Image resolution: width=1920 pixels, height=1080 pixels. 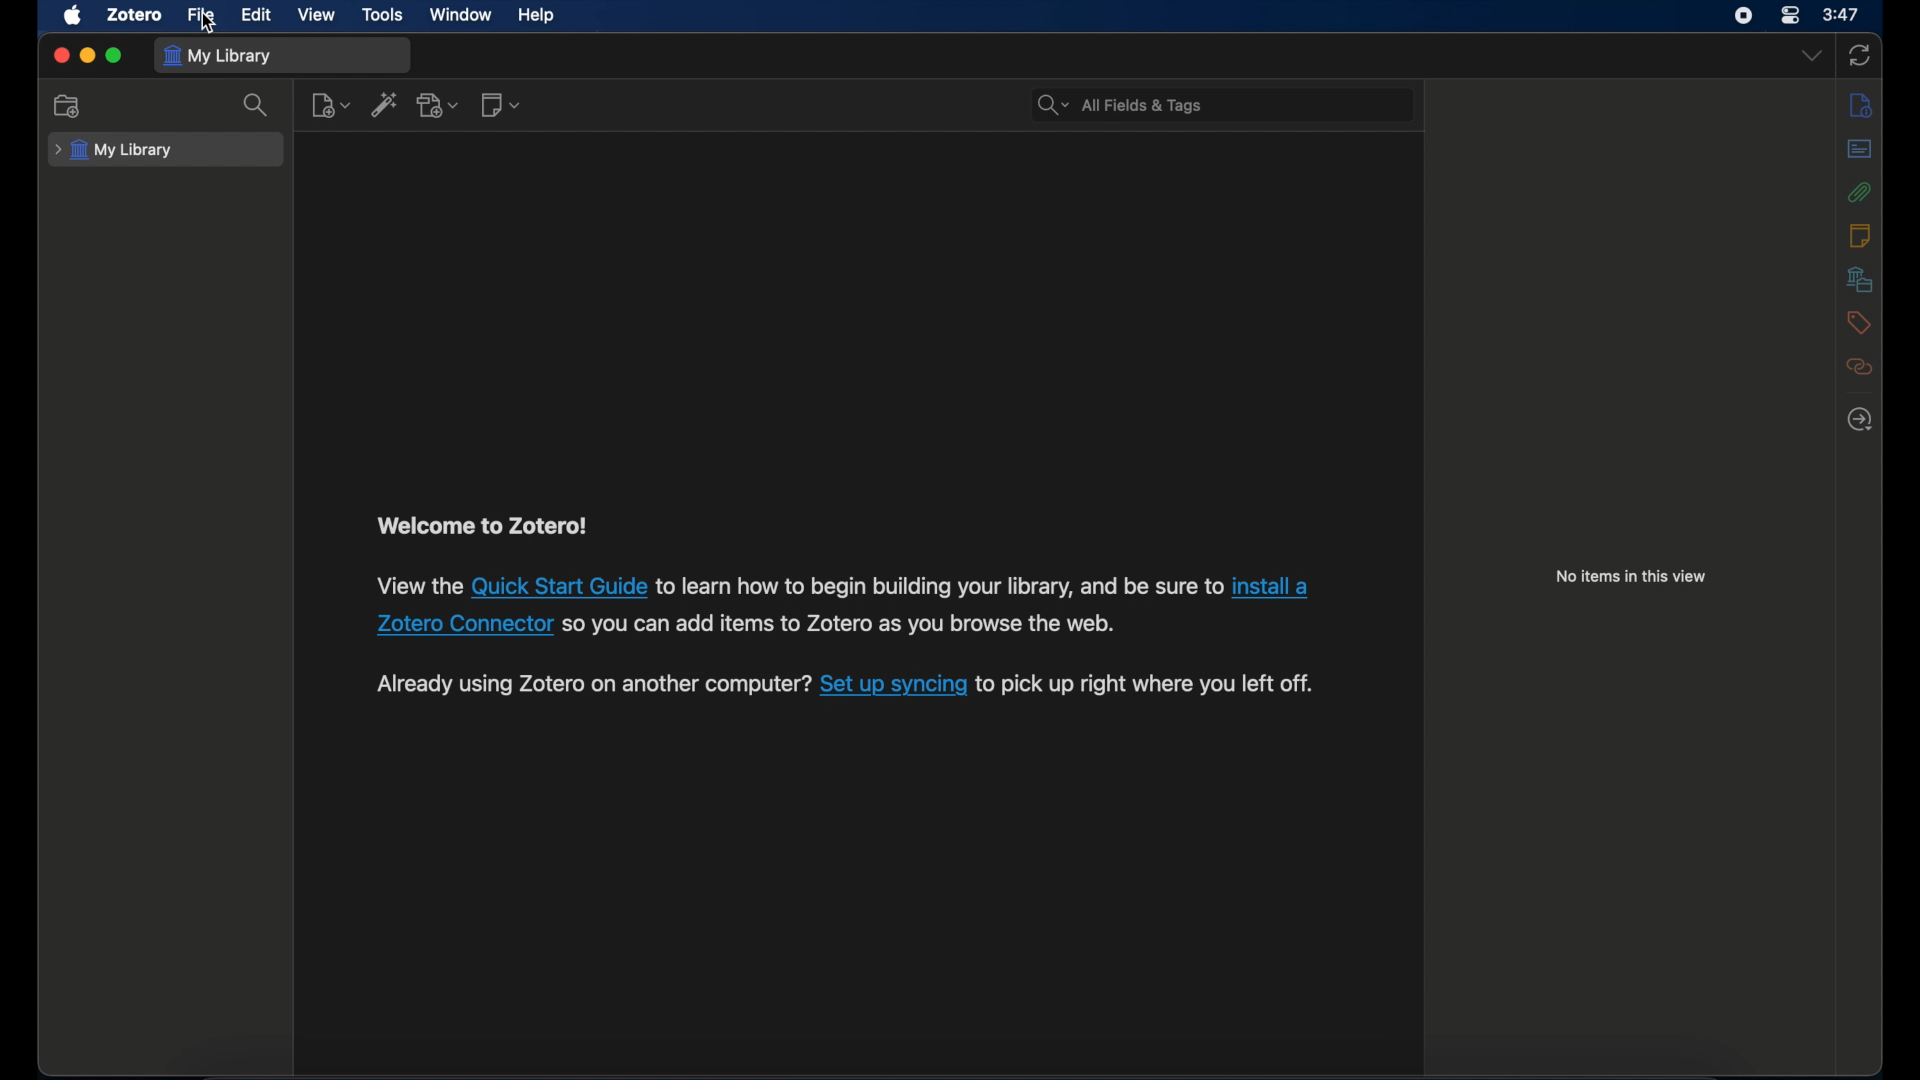 What do you see at coordinates (200, 15) in the screenshot?
I see `file` at bounding box center [200, 15].